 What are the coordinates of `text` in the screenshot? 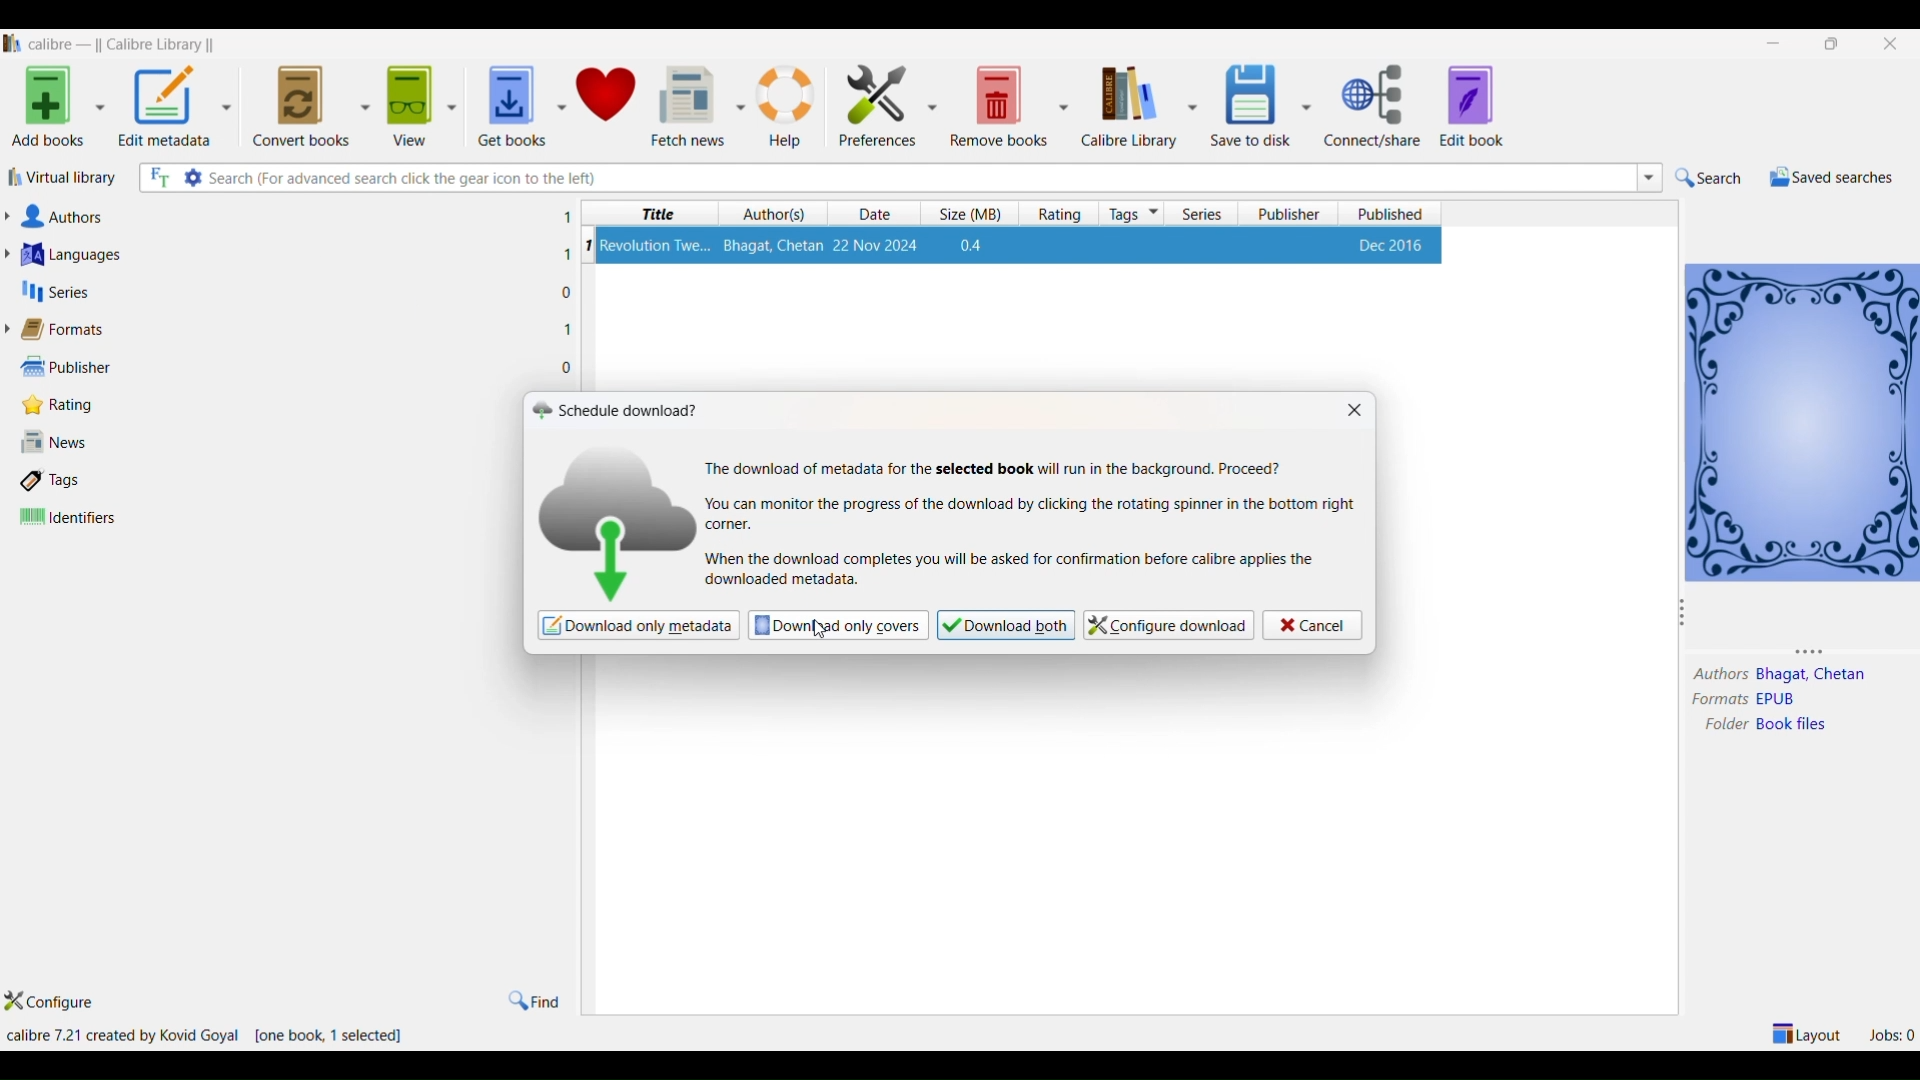 It's located at (1030, 513).